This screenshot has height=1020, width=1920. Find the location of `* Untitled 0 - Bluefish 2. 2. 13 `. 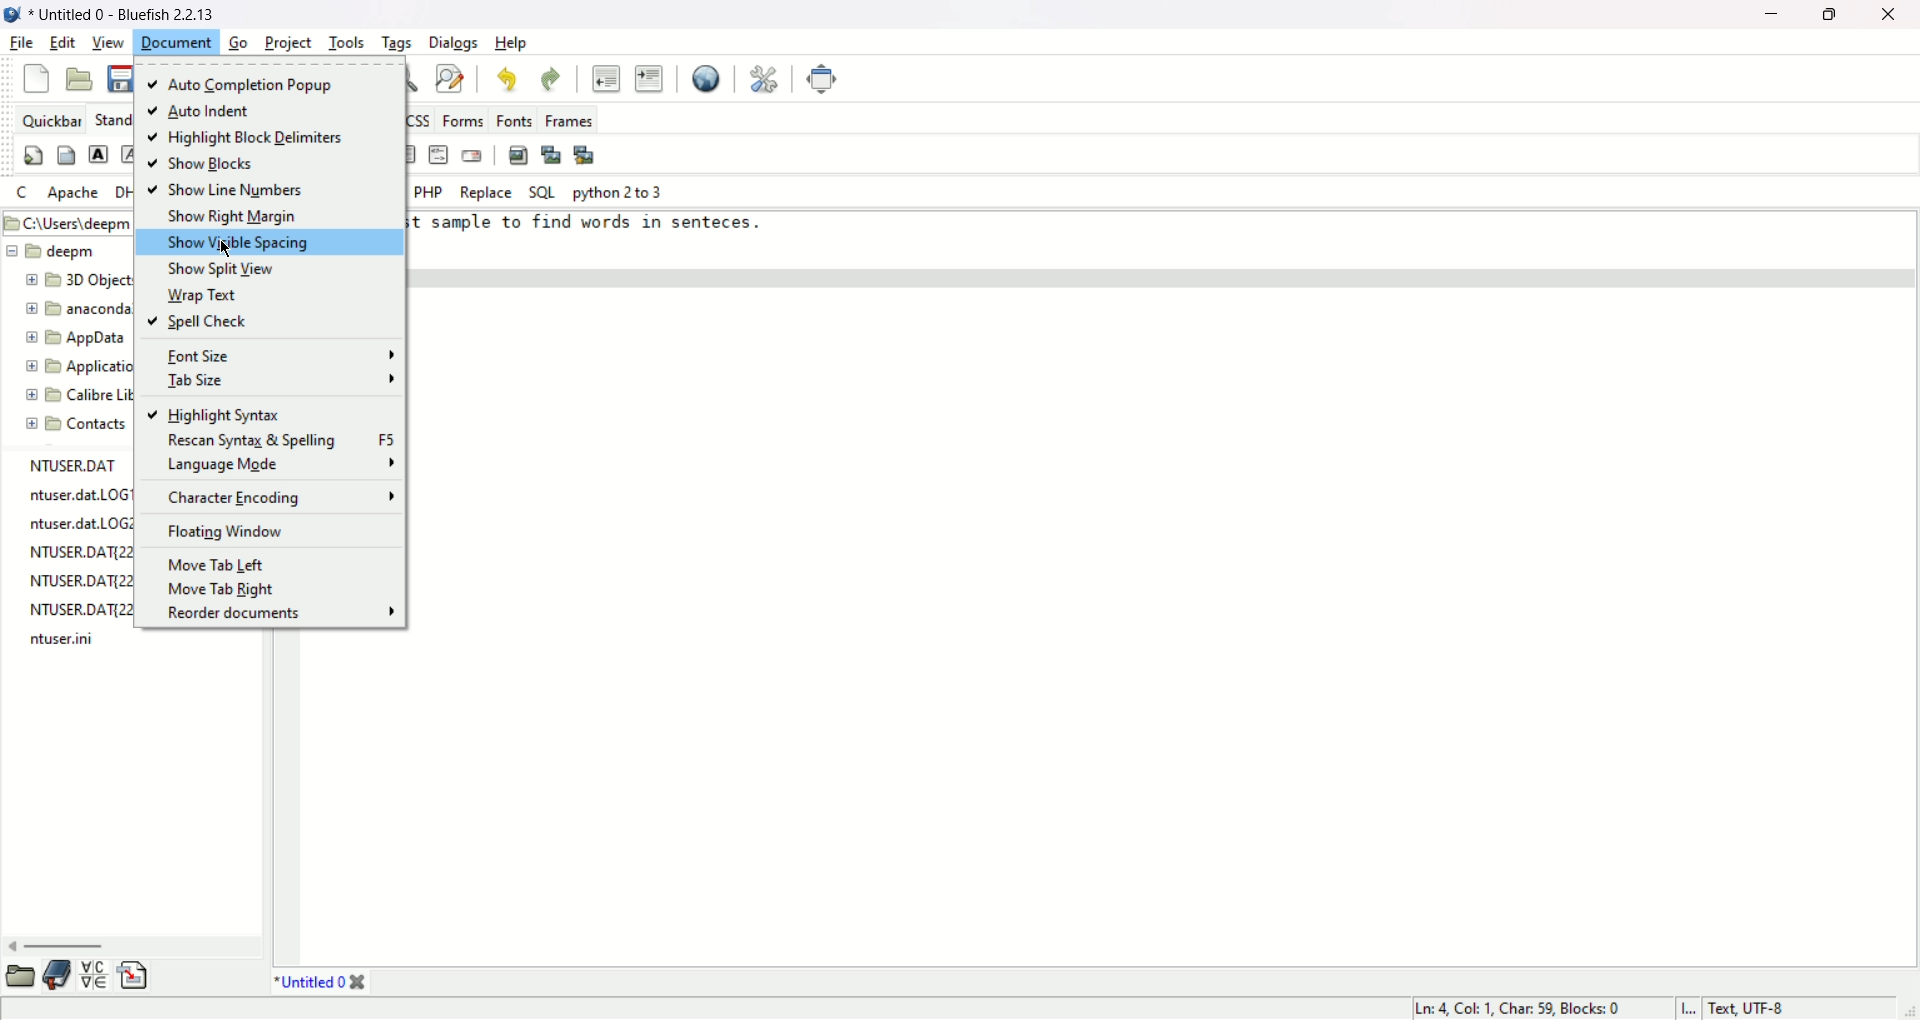

* Untitled 0 - Bluefish 2. 2. 13  is located at coordinates (130, 12).